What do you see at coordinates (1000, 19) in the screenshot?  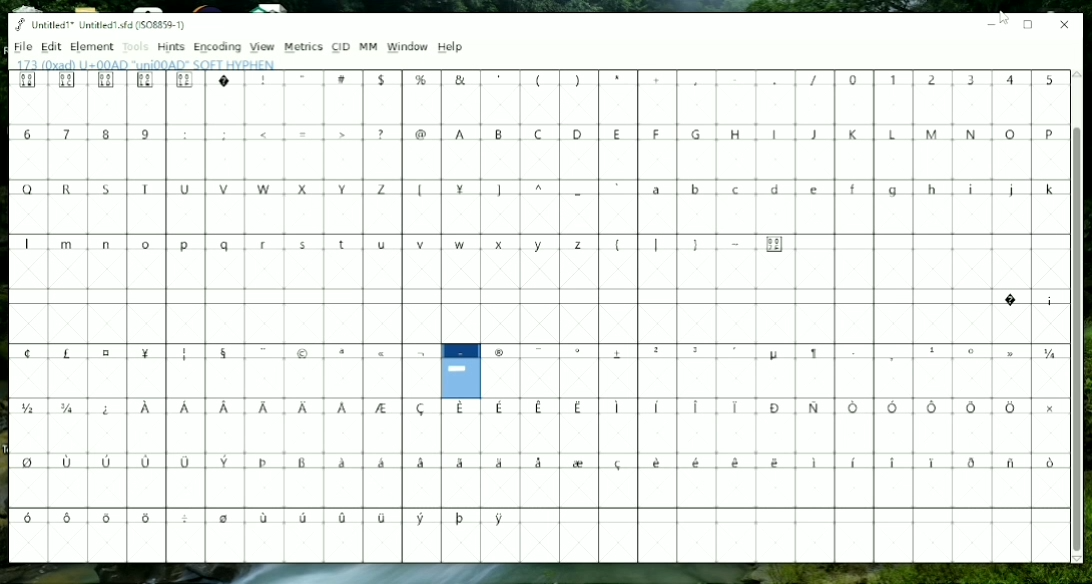 I see `Cursor` at bounding box center [1000, 19].